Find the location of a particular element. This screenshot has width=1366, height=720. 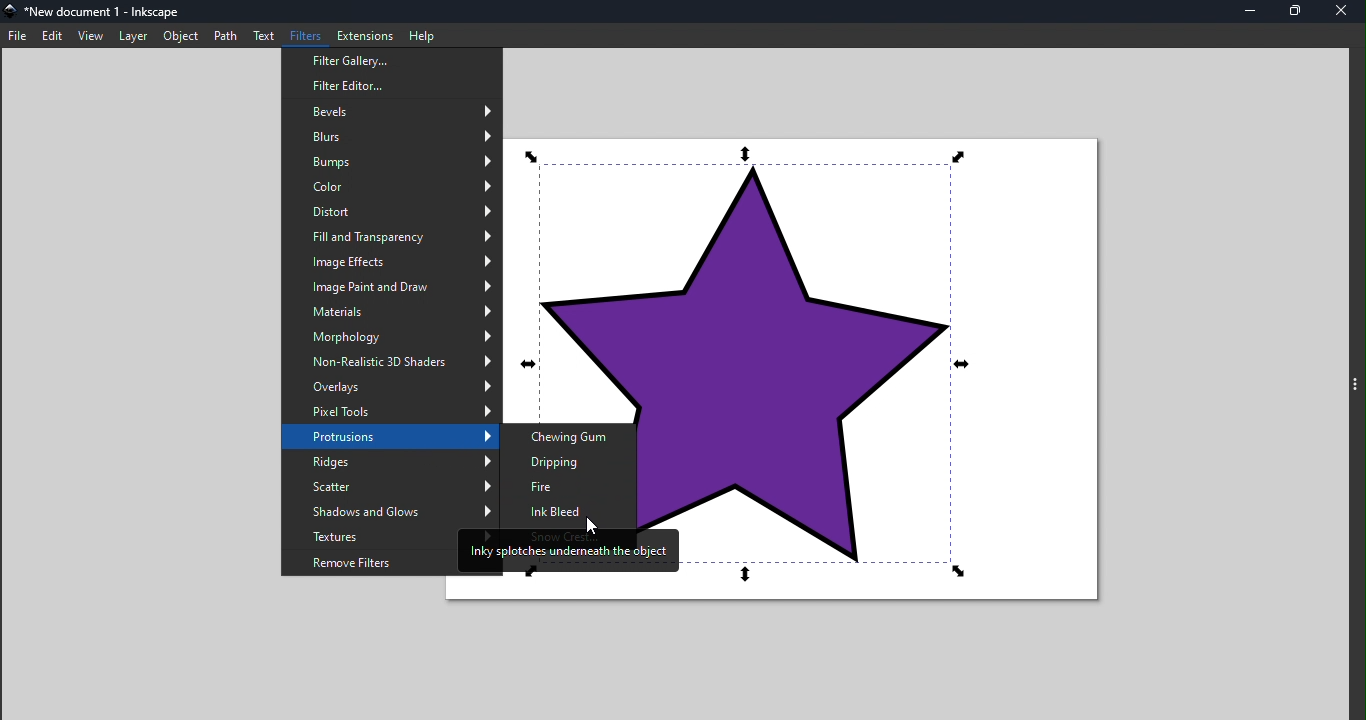

View is located at coordinates (90, 35).